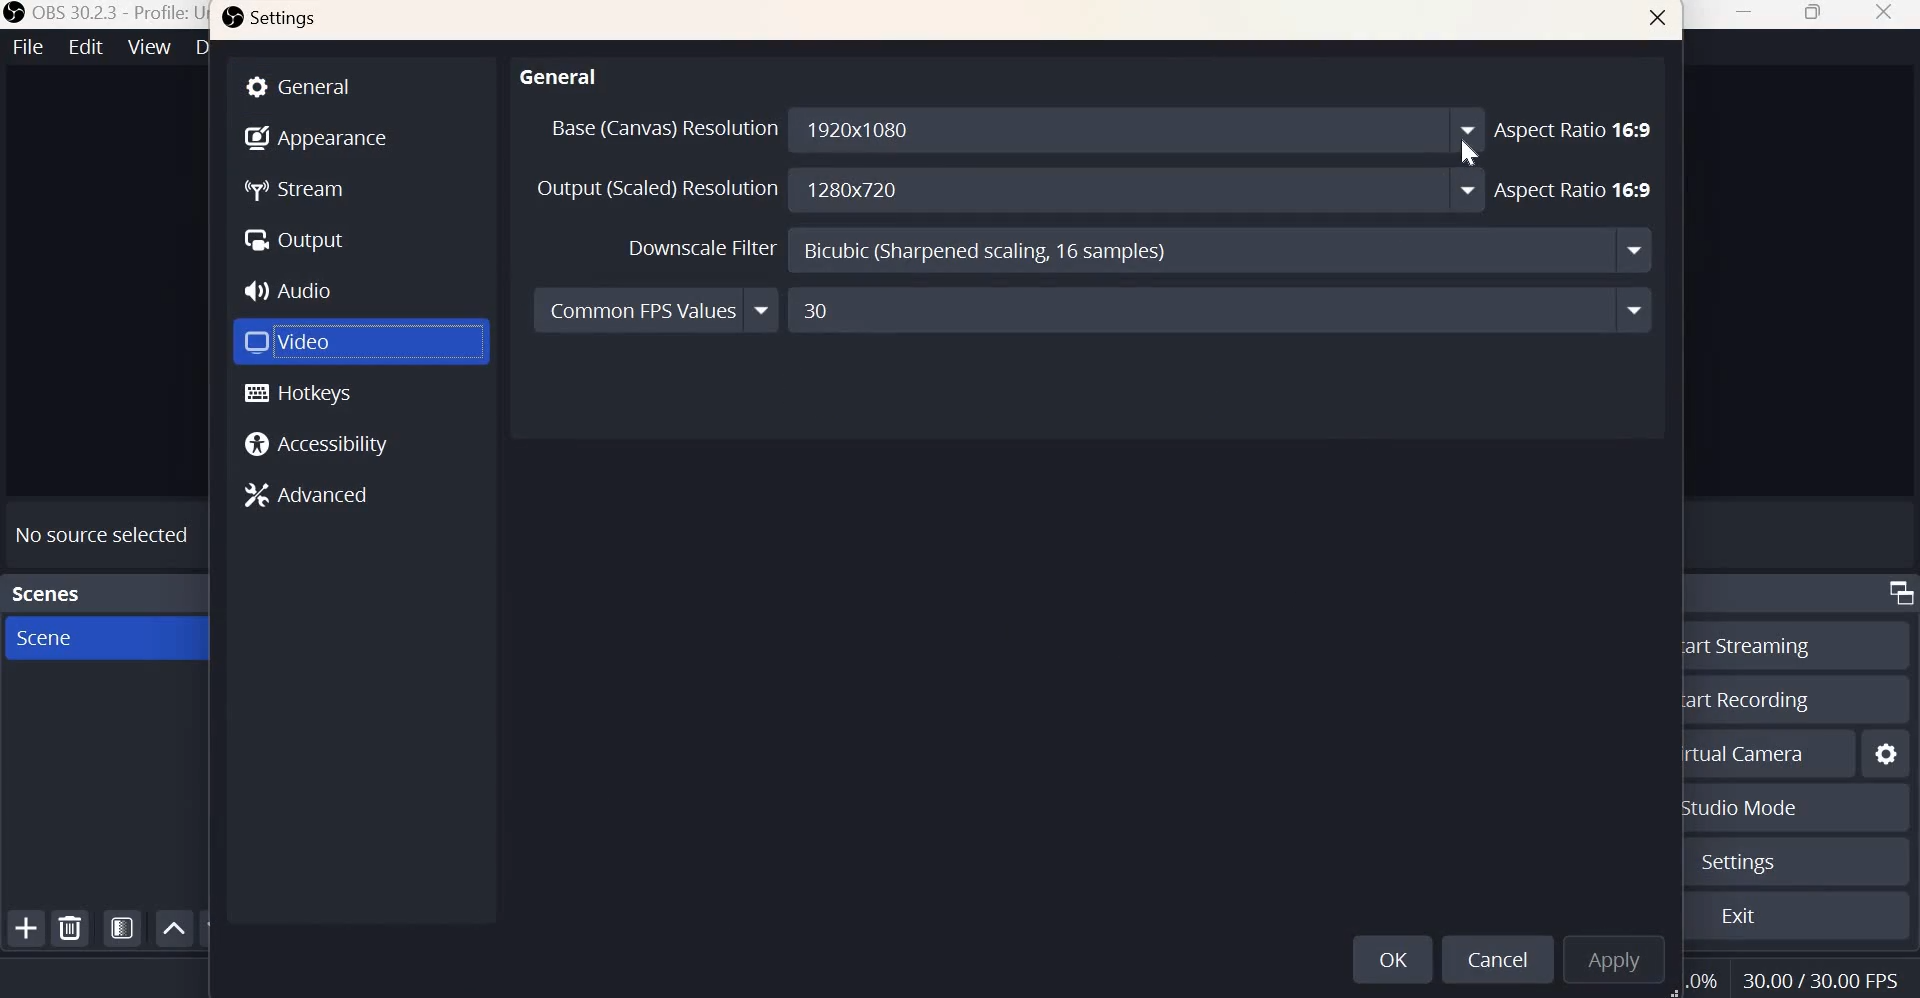 Image resolution: width=1920 pixels, height=998 pixels. I want to click on OK, so click(1391, 959).